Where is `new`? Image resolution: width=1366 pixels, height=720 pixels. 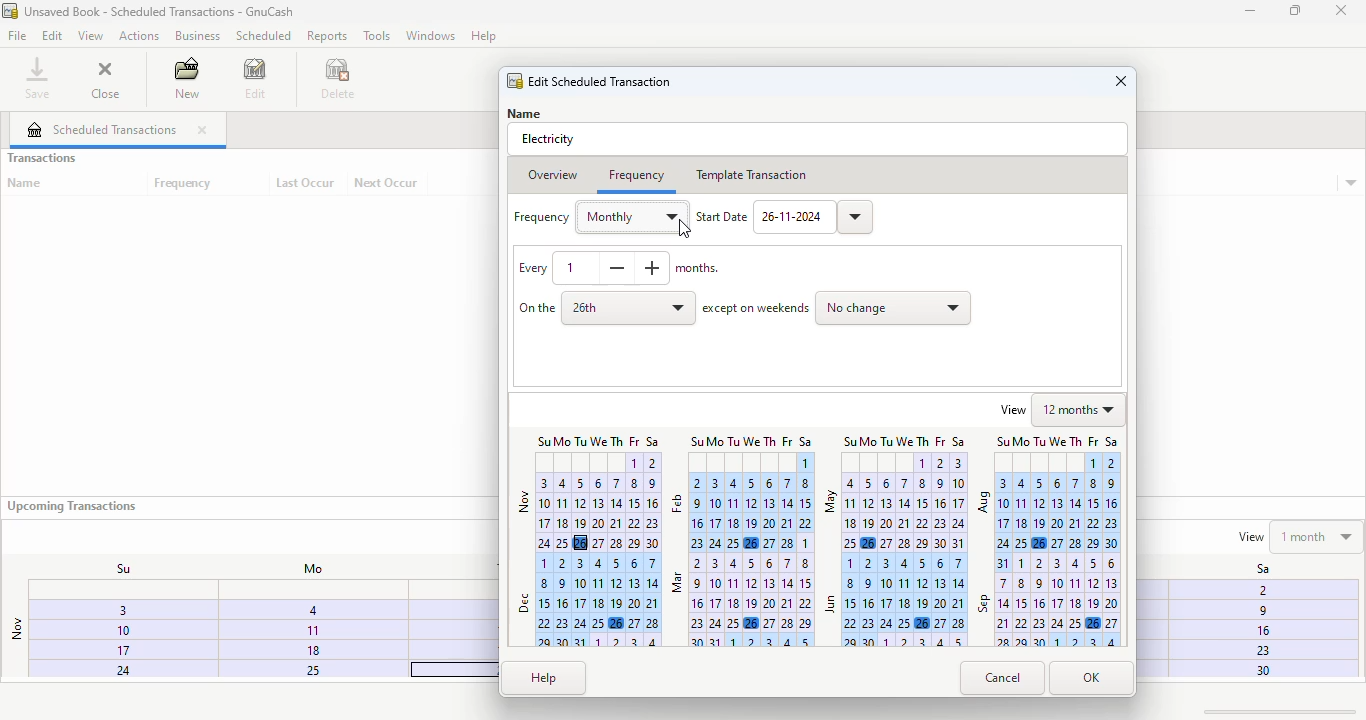
new is located at coordinates (186, 77).